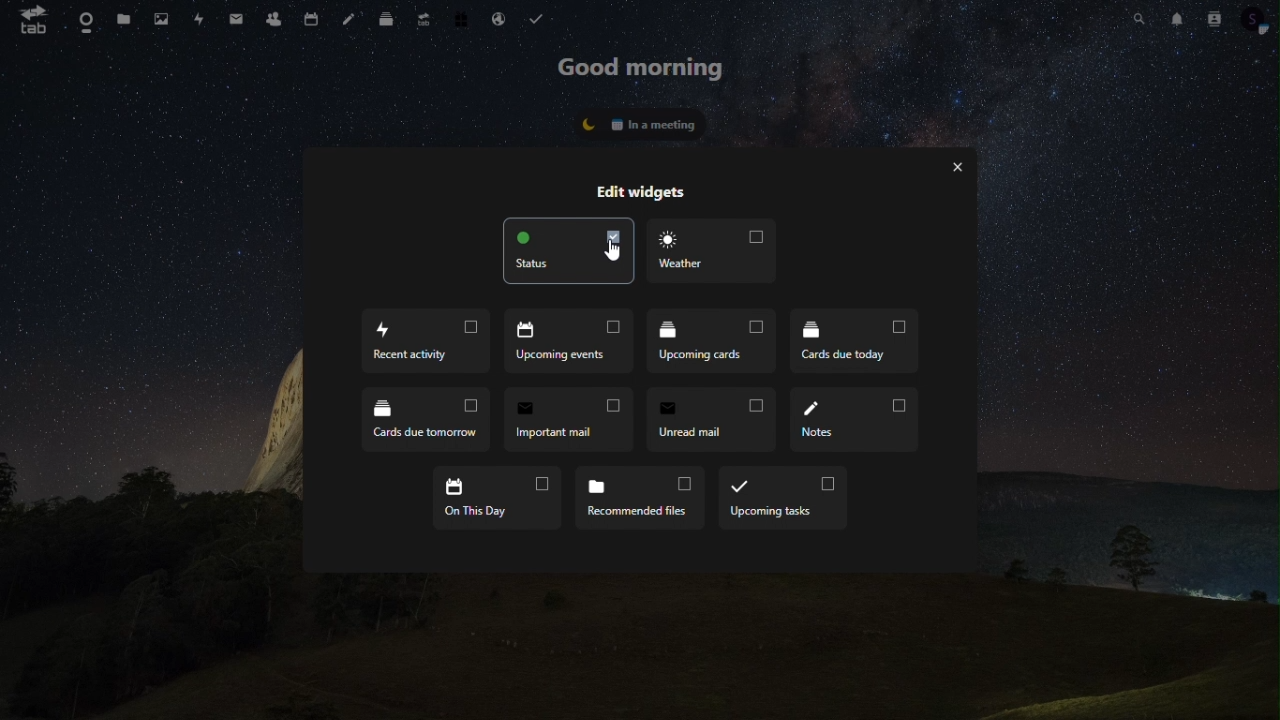 The height and width of the screenshot is (720, 1280). Describe the element at coordinates (960, 166) in the screenshot. I see `cancel` at that location.